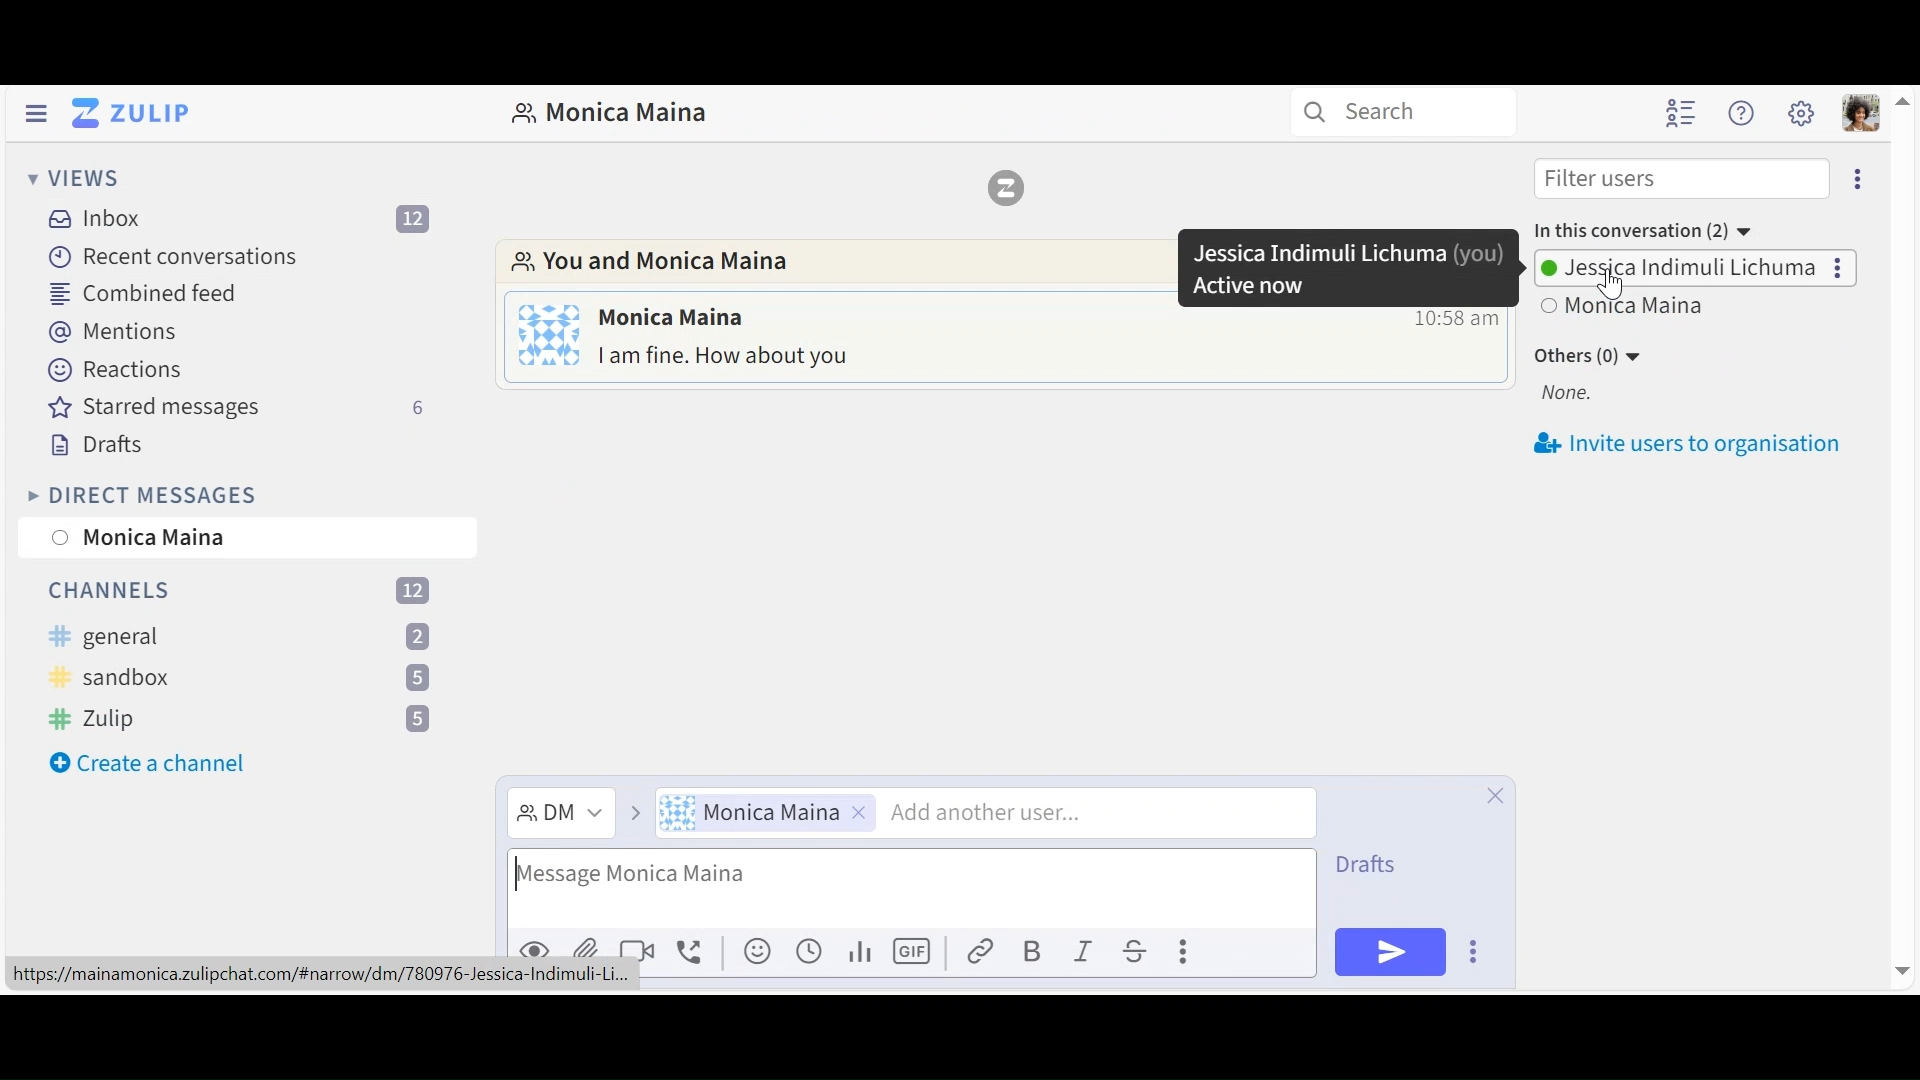 The image size is (1920, 1080). Describe the element at coordinates (244, 591) in the screenshot. I see `Channels` at that location.